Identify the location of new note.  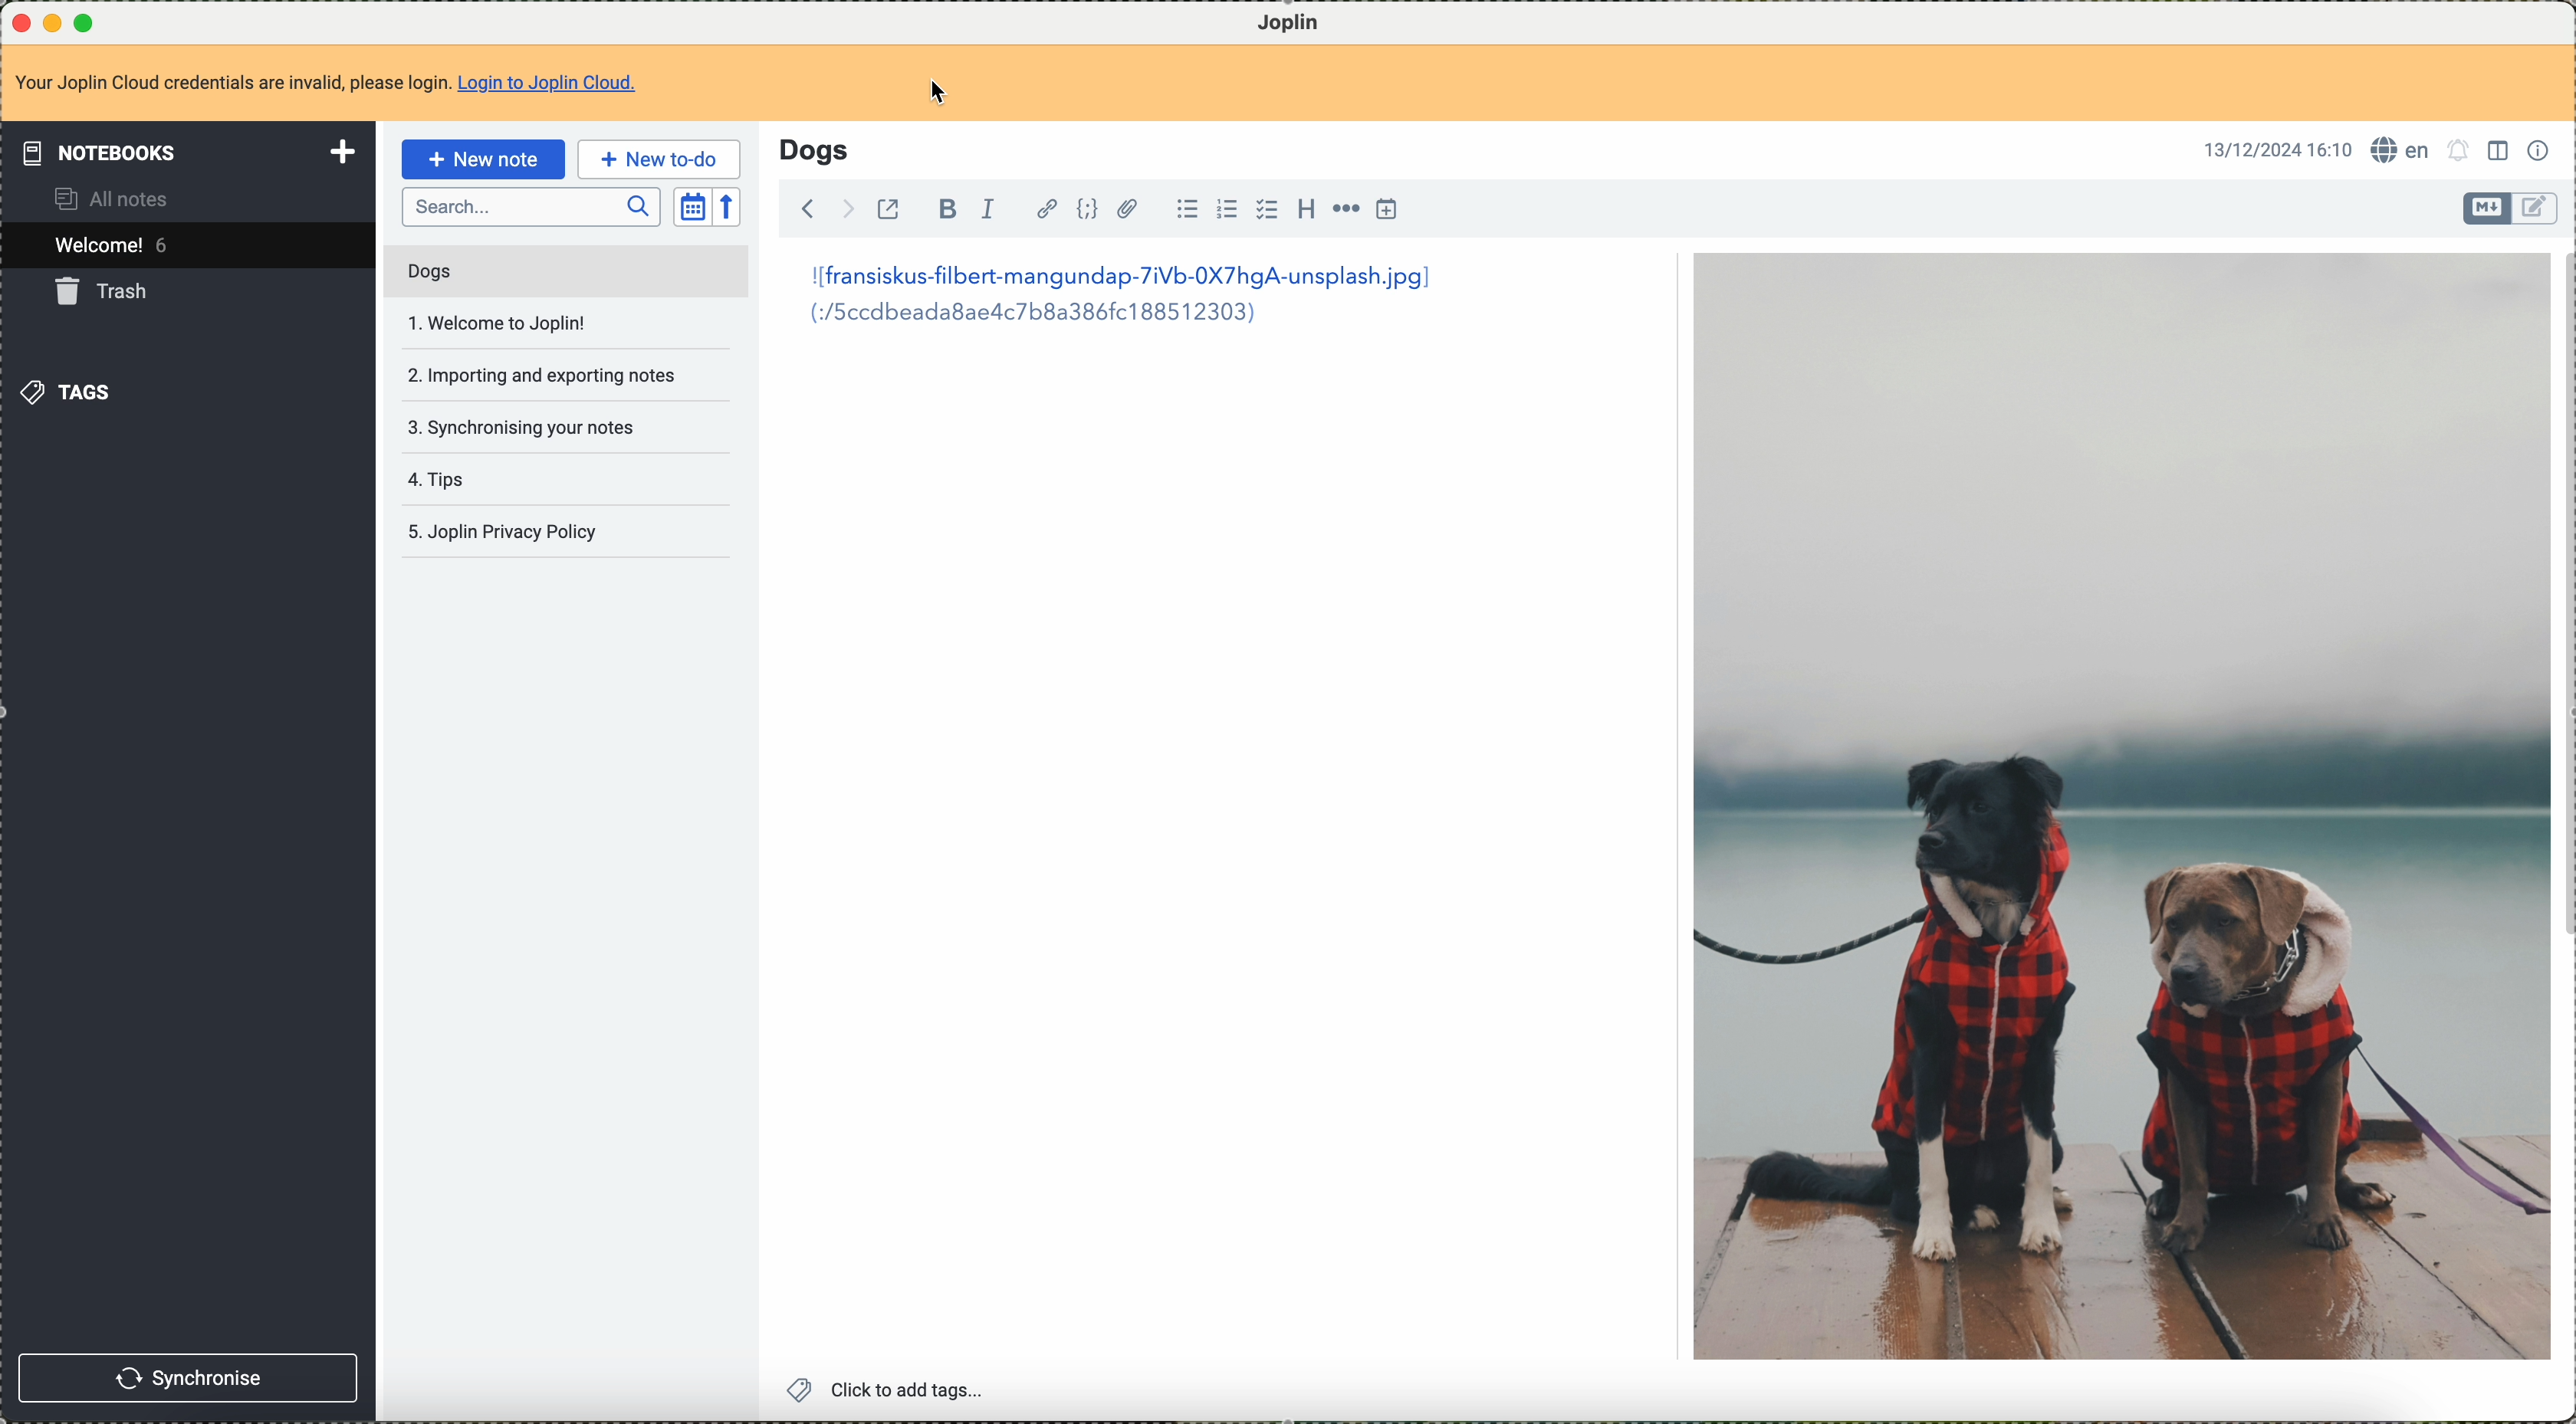
(481, 158).